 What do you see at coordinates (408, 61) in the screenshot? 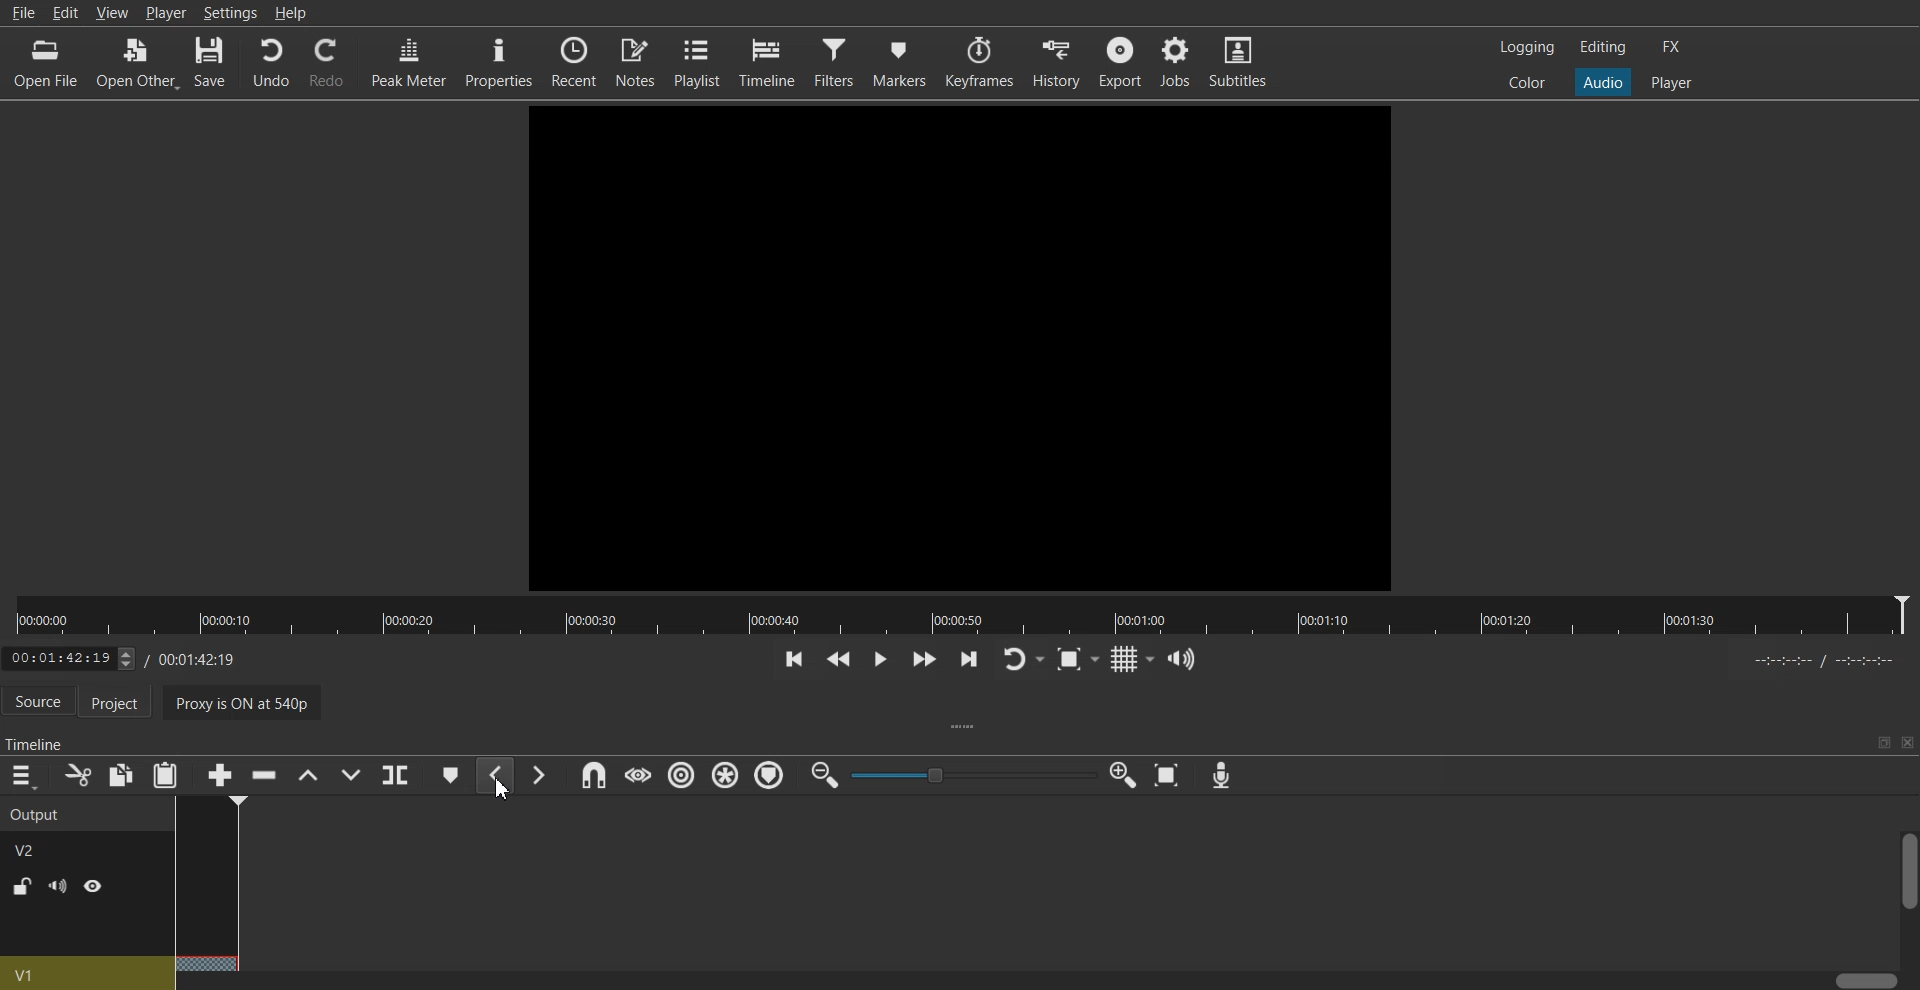
I see `Peak Meter` at bounding box center [408, 61].